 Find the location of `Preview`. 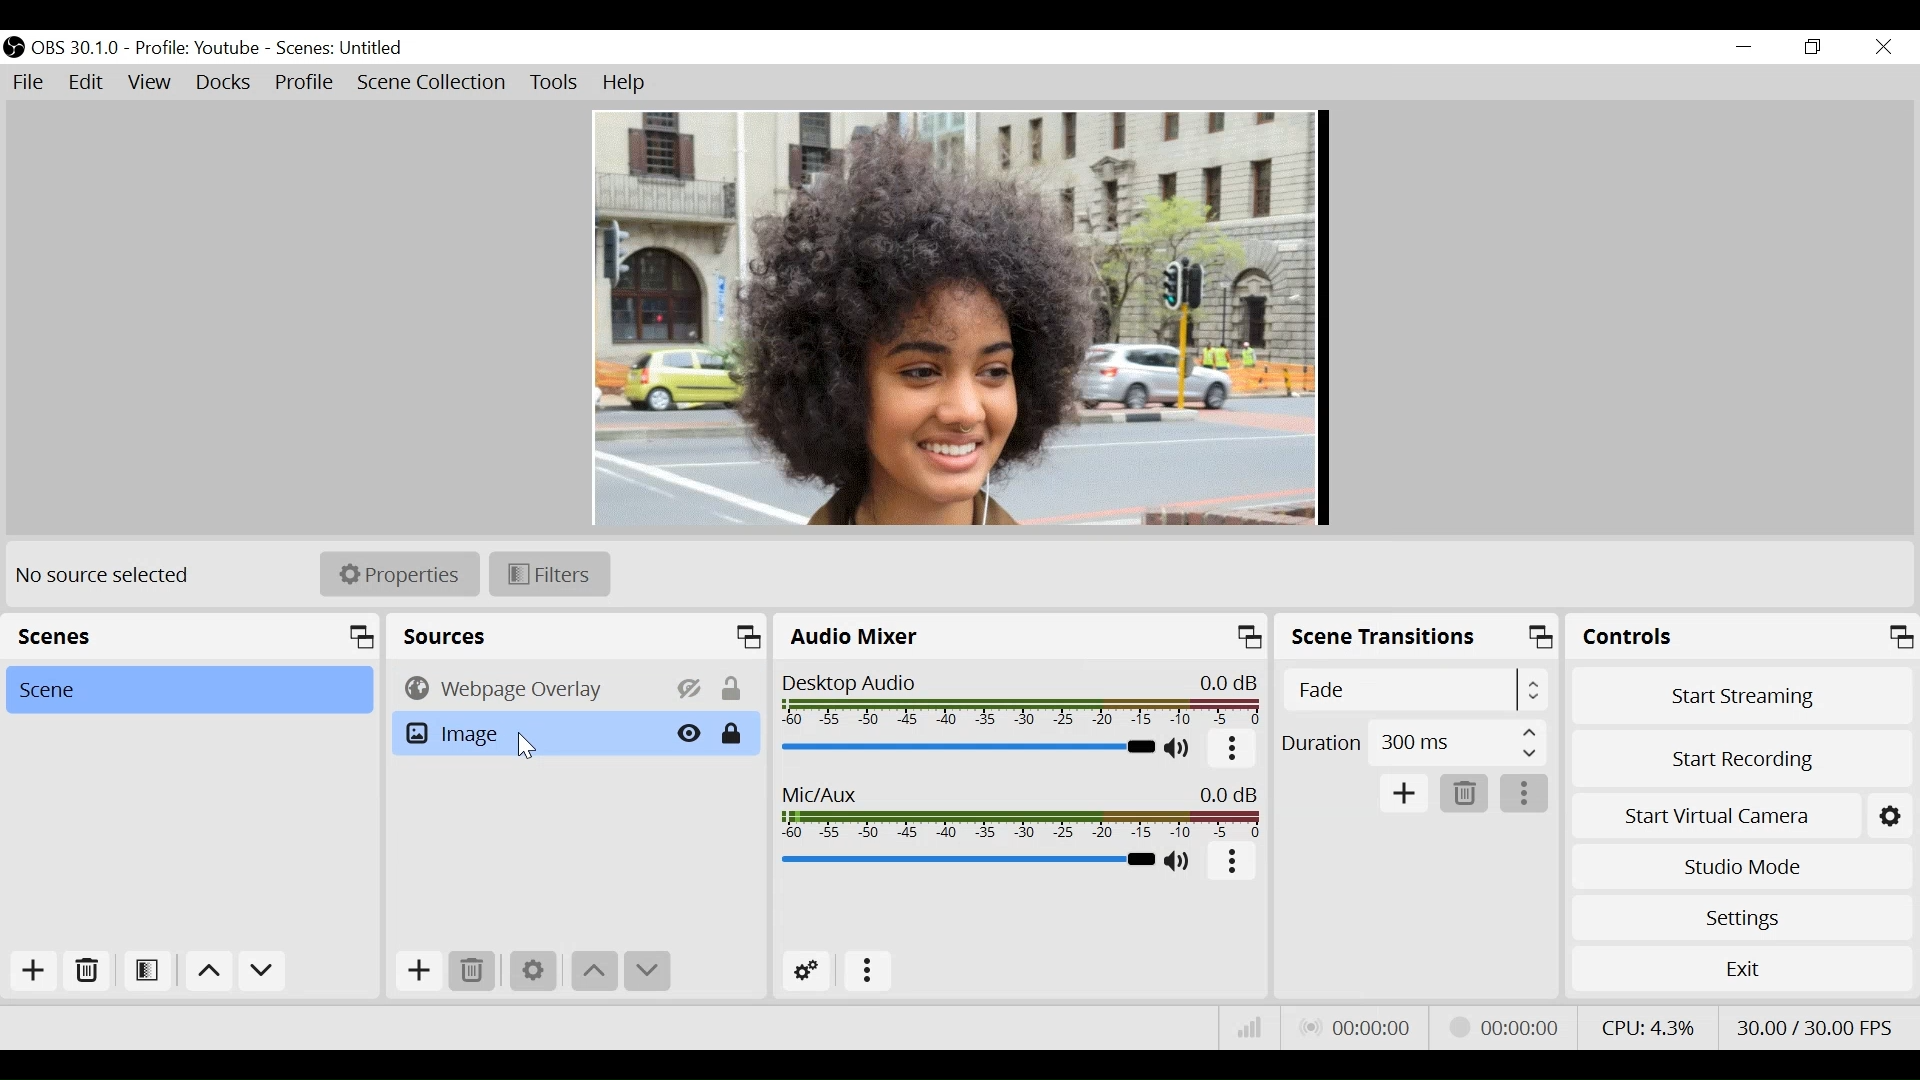

Preview is located at coordinates (962, 316).